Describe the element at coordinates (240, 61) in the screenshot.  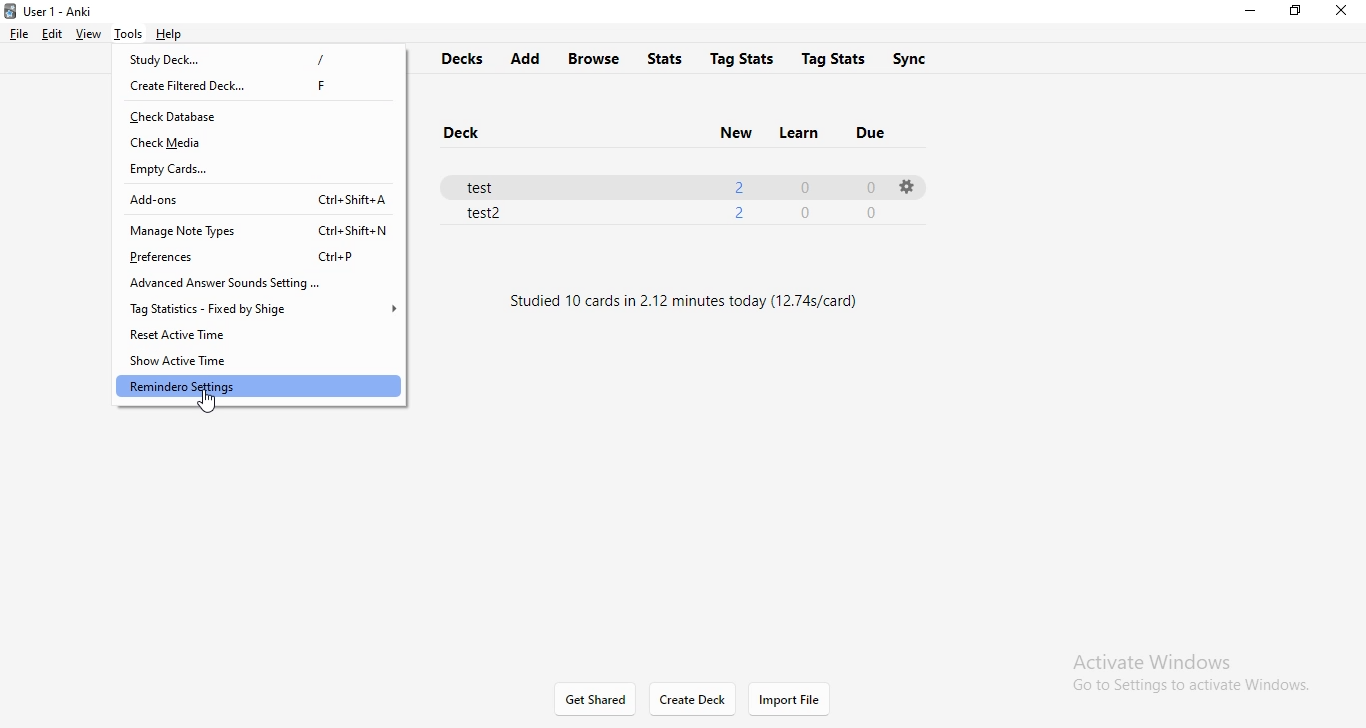
I see `study deck` at that location.